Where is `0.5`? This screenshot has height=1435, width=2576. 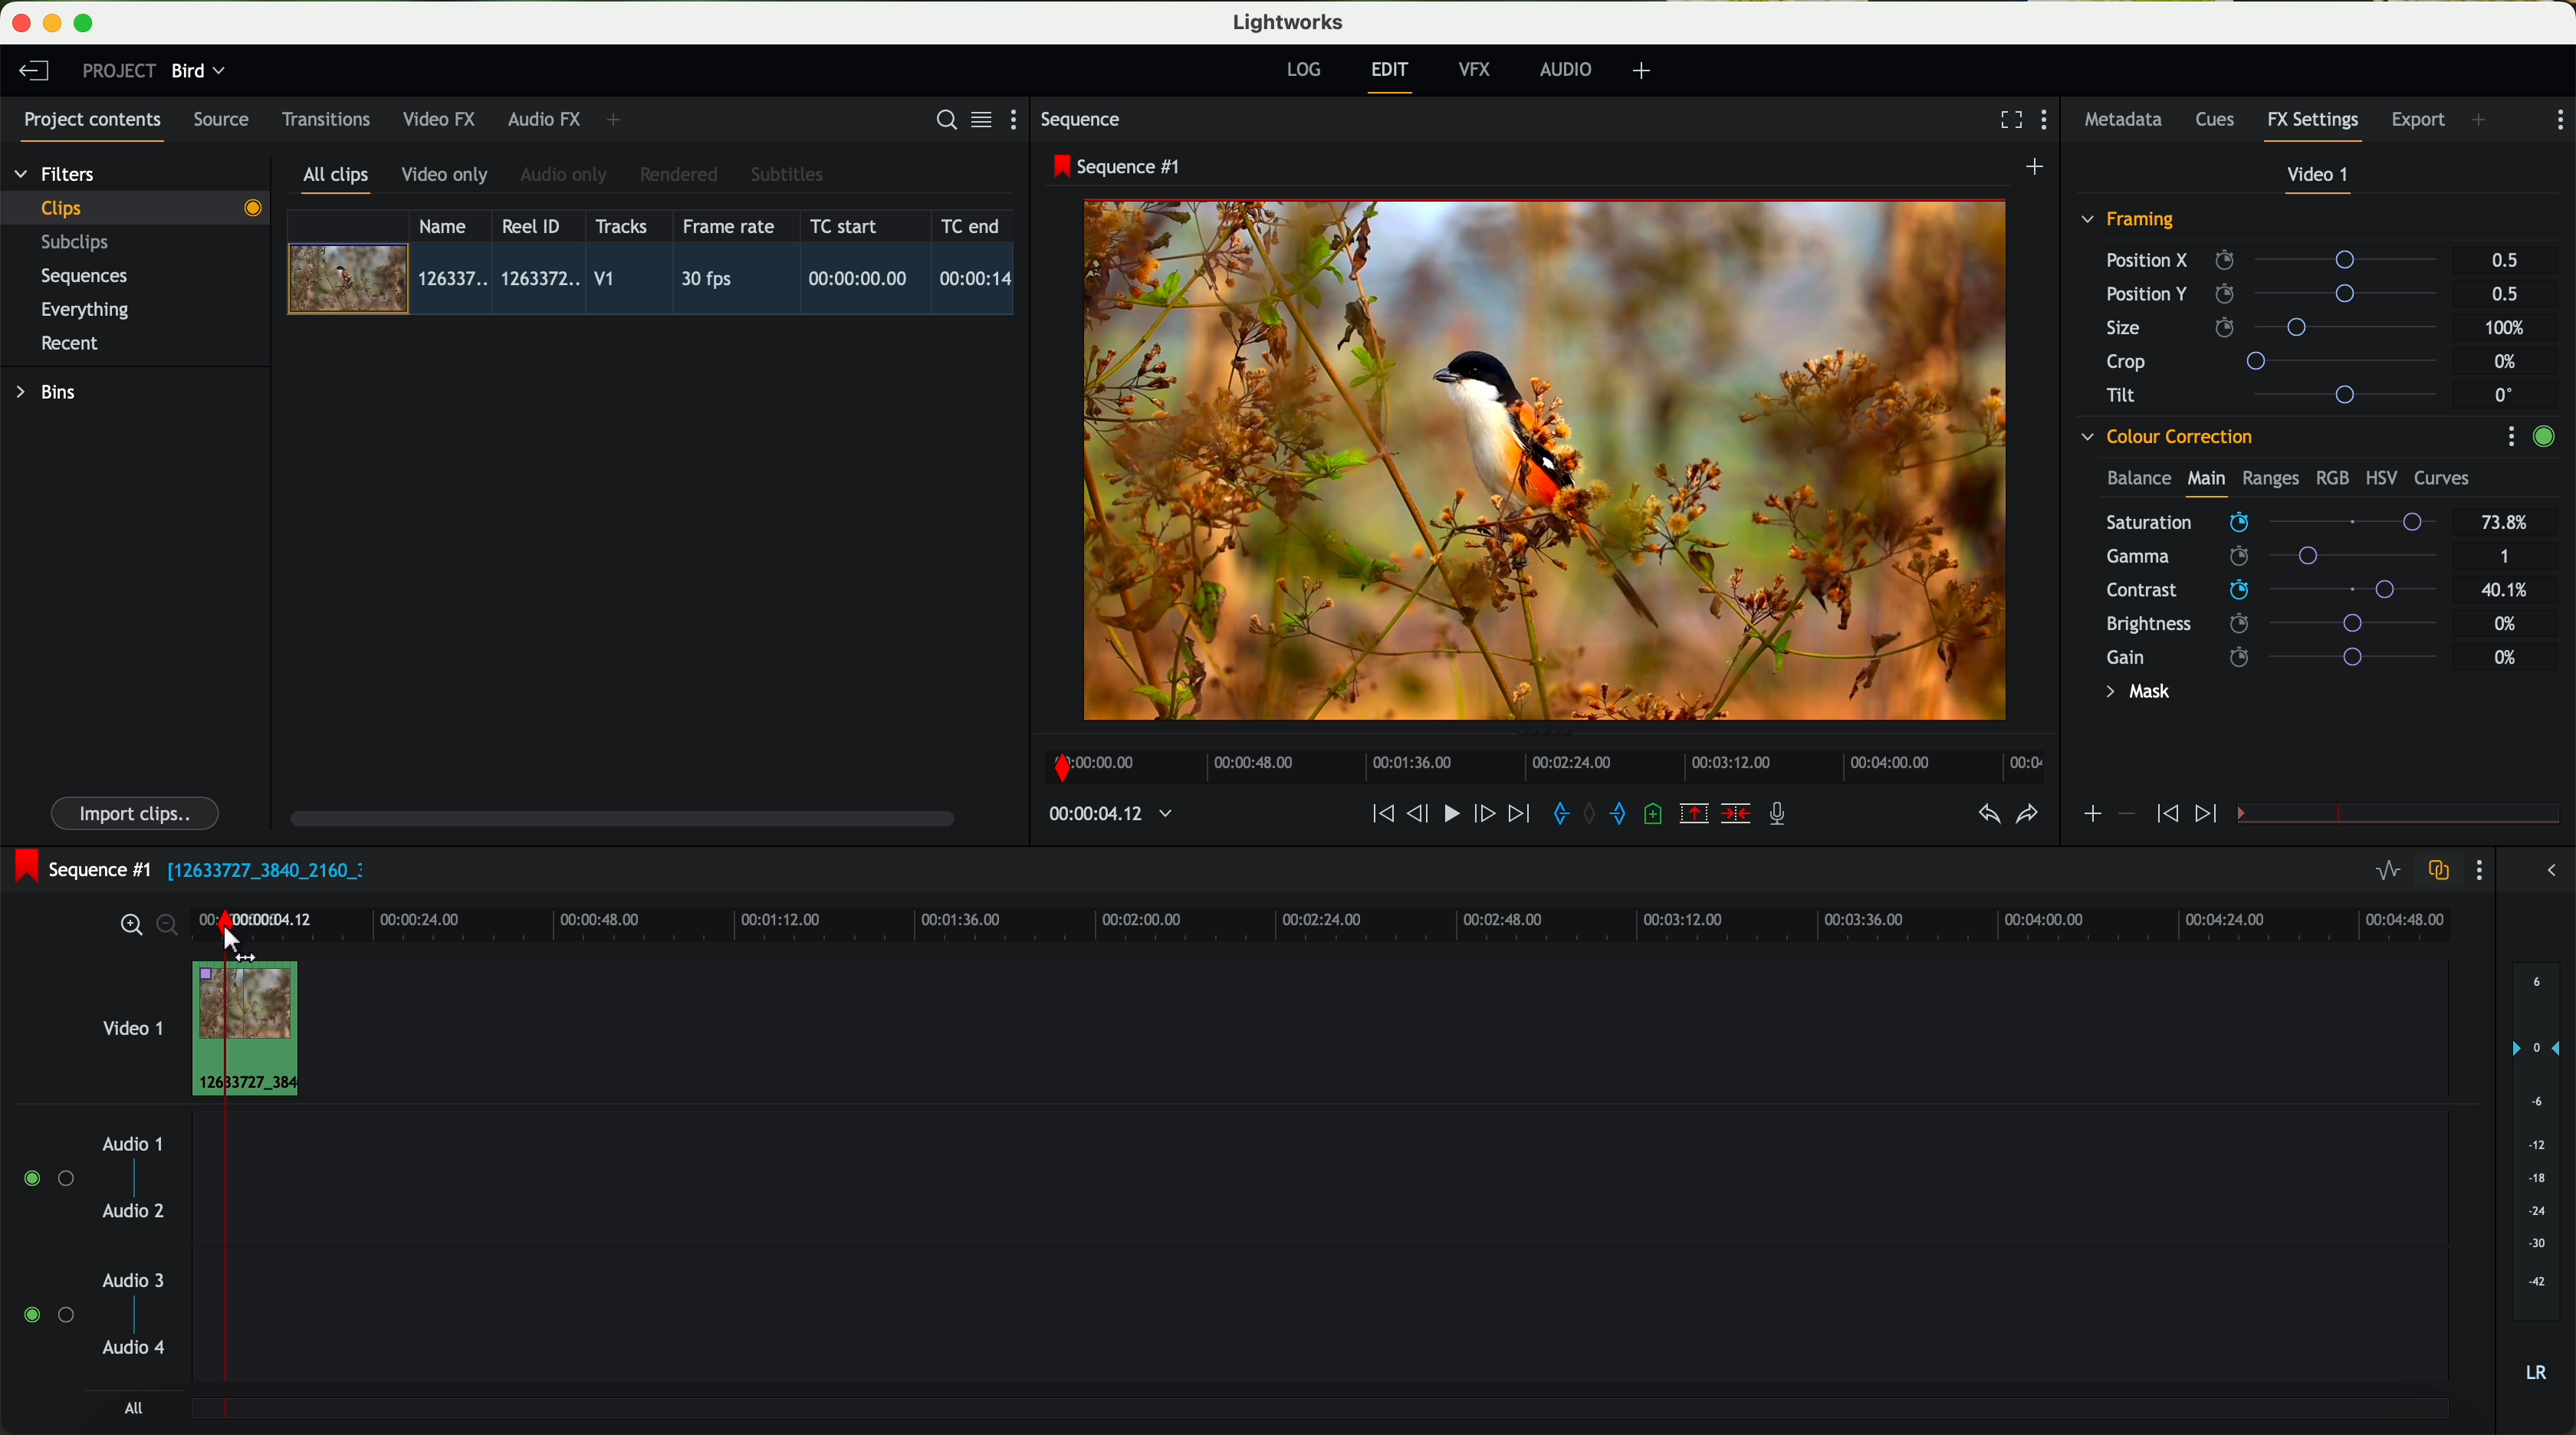 0.5 is located at coordinates (2505, 261).